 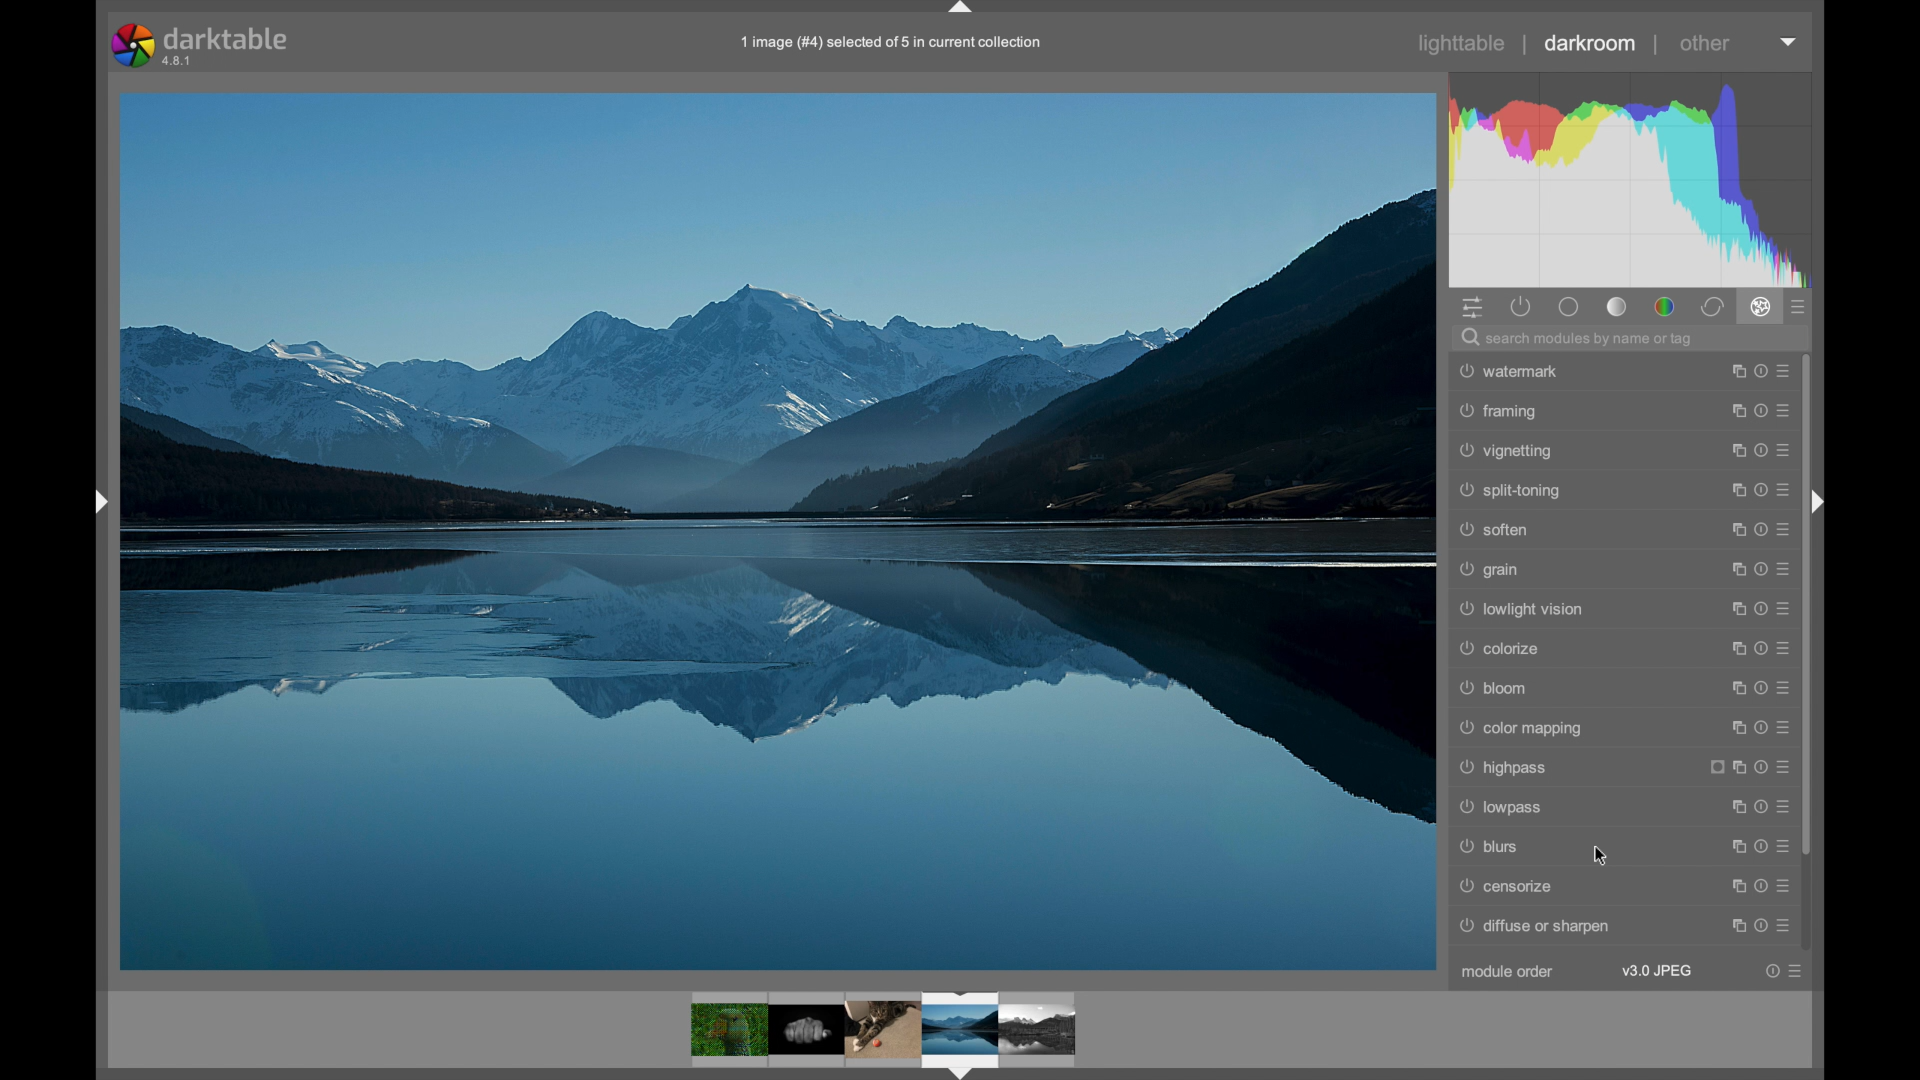 I want to click on framing, so click(x=1499, y=412).